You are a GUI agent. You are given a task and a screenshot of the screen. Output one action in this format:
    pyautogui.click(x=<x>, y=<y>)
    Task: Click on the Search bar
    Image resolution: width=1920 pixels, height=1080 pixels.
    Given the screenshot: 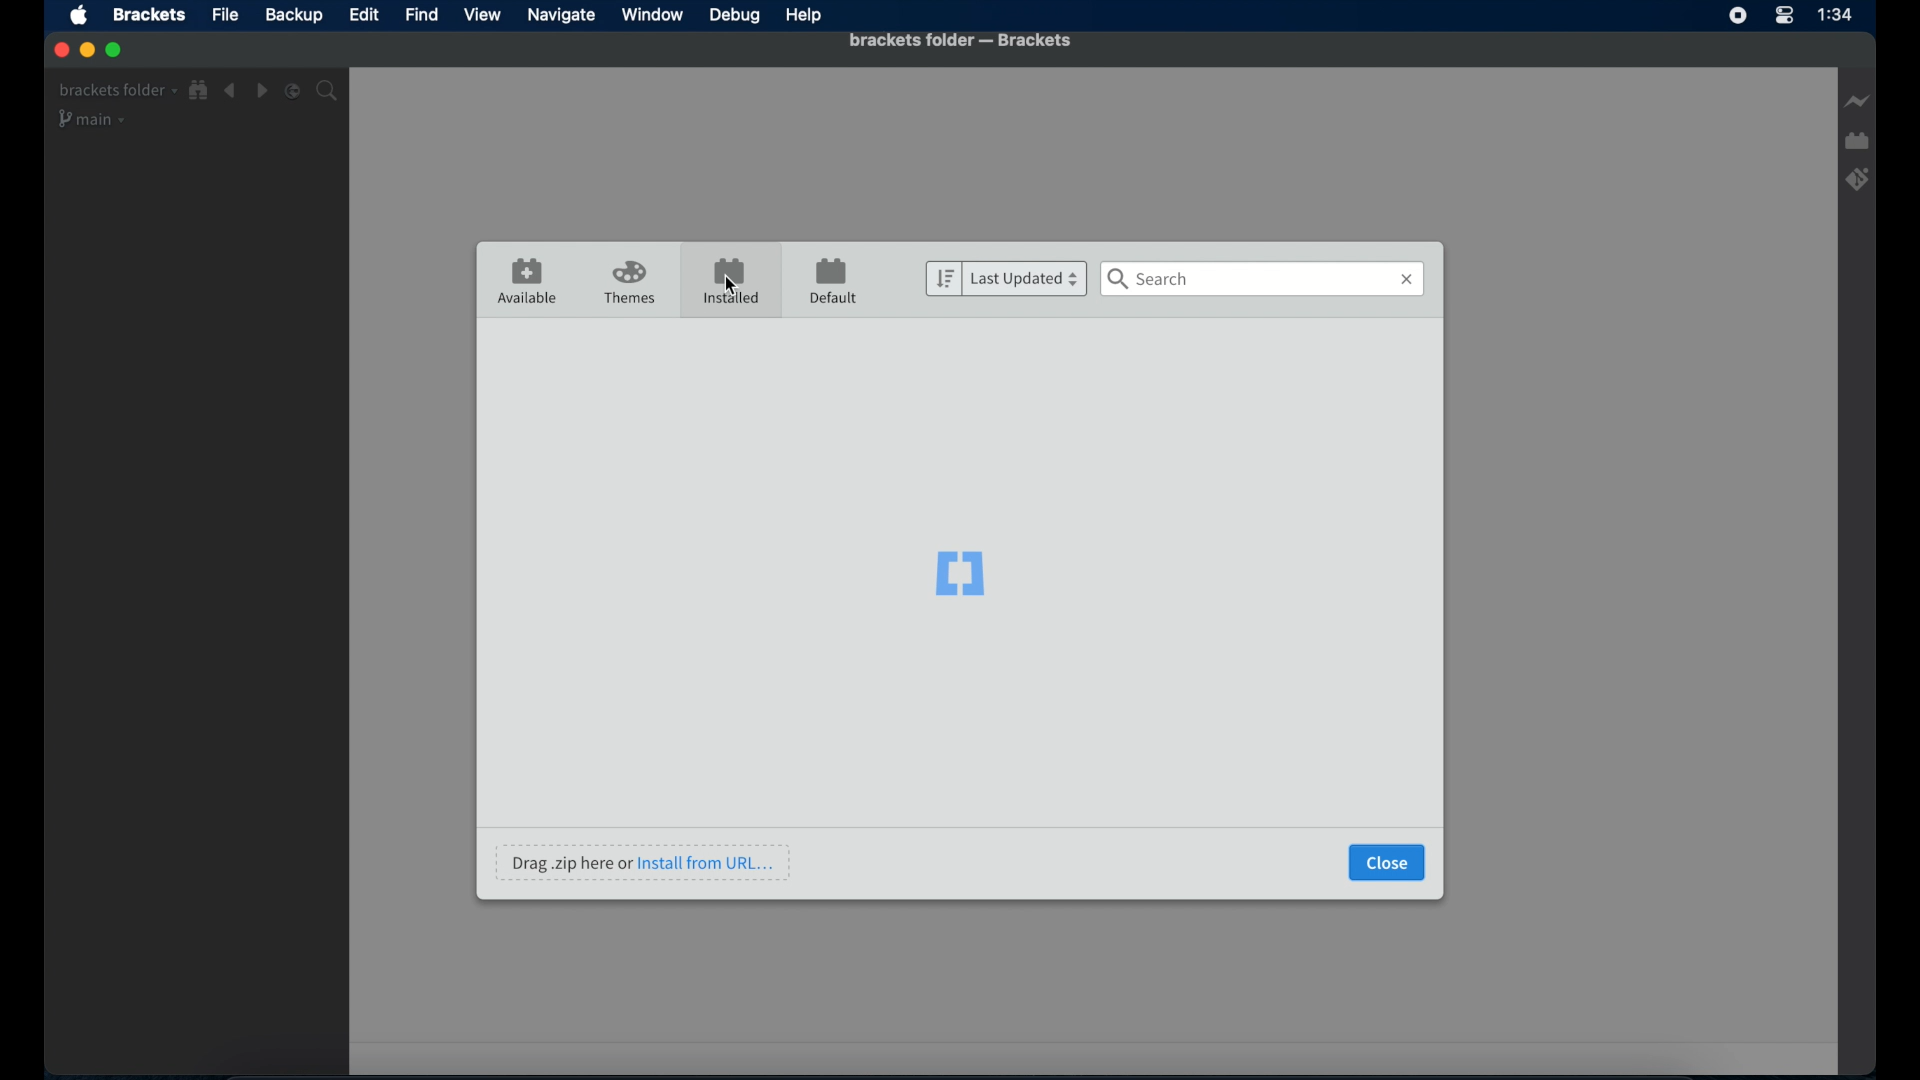 What is the action you would take?
    pyautogui.click(x=327, y=91)
    